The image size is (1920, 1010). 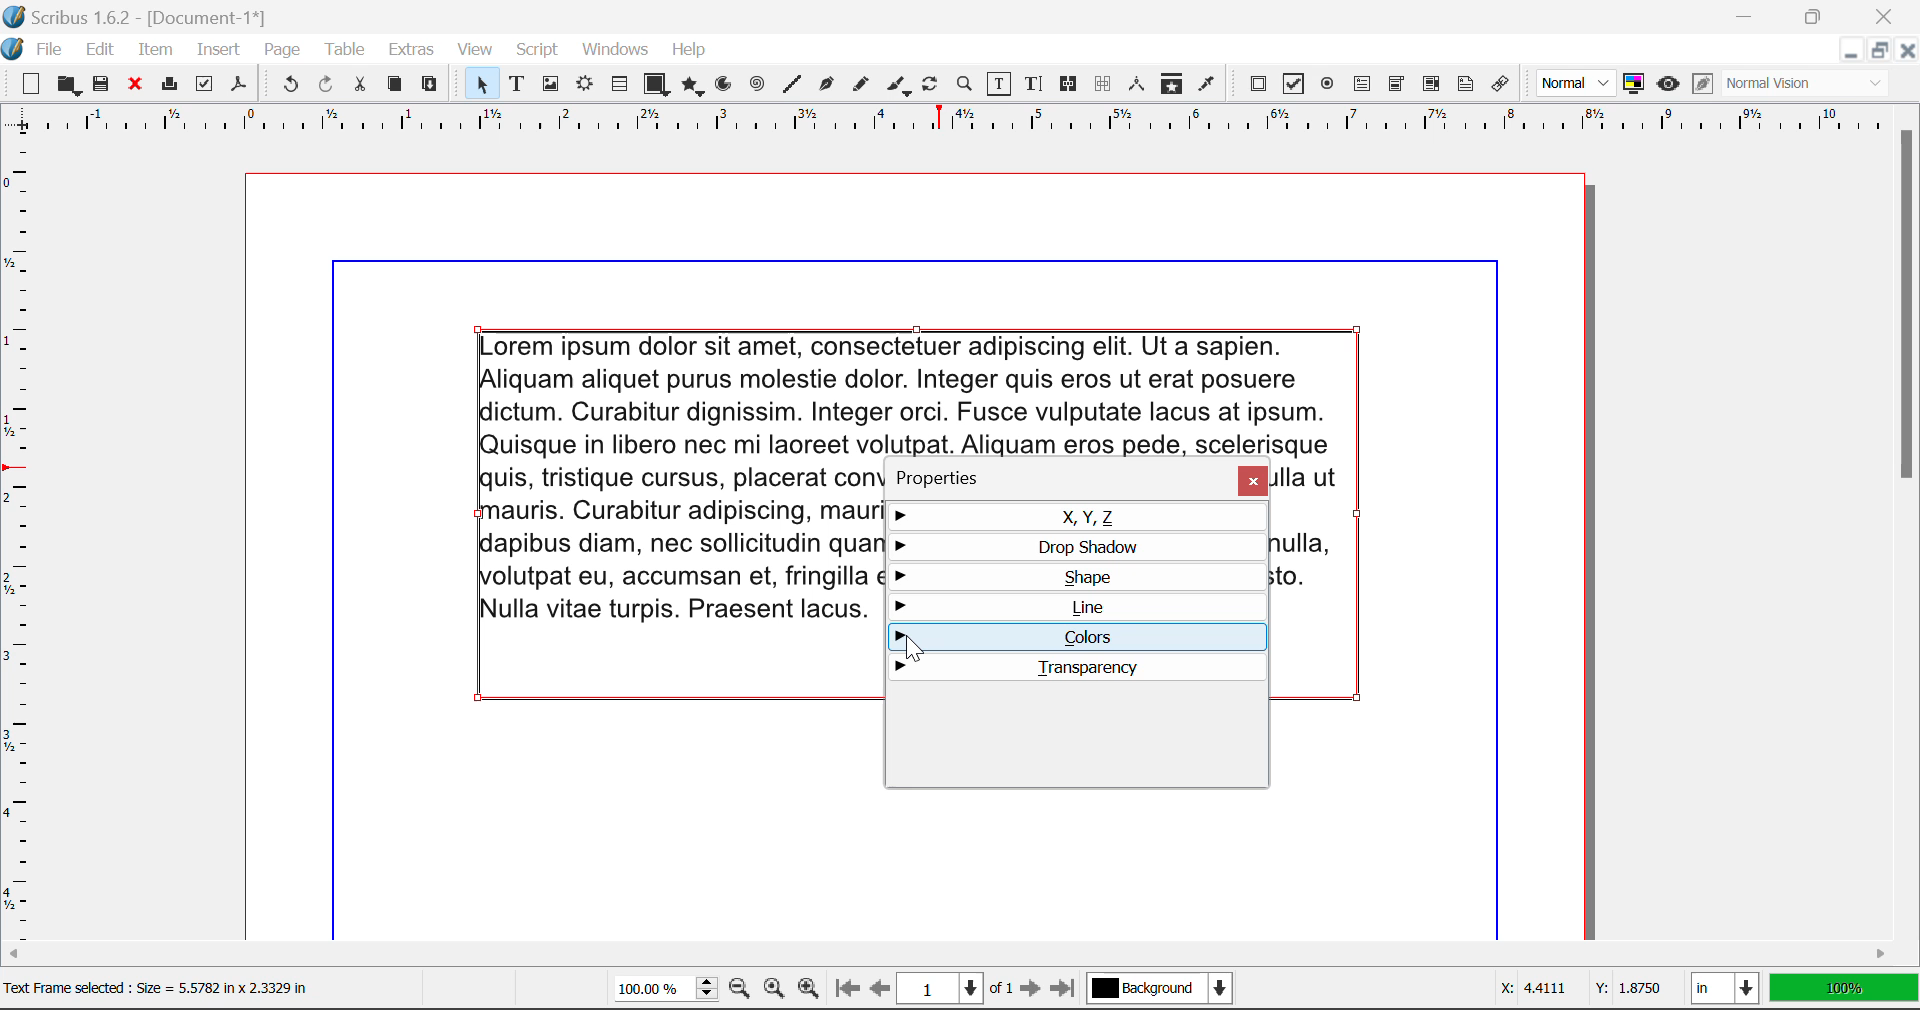 What do you see at coordinates (430, 85) in the screenshot?
I see `Paste` at bounding box center [430, 85].